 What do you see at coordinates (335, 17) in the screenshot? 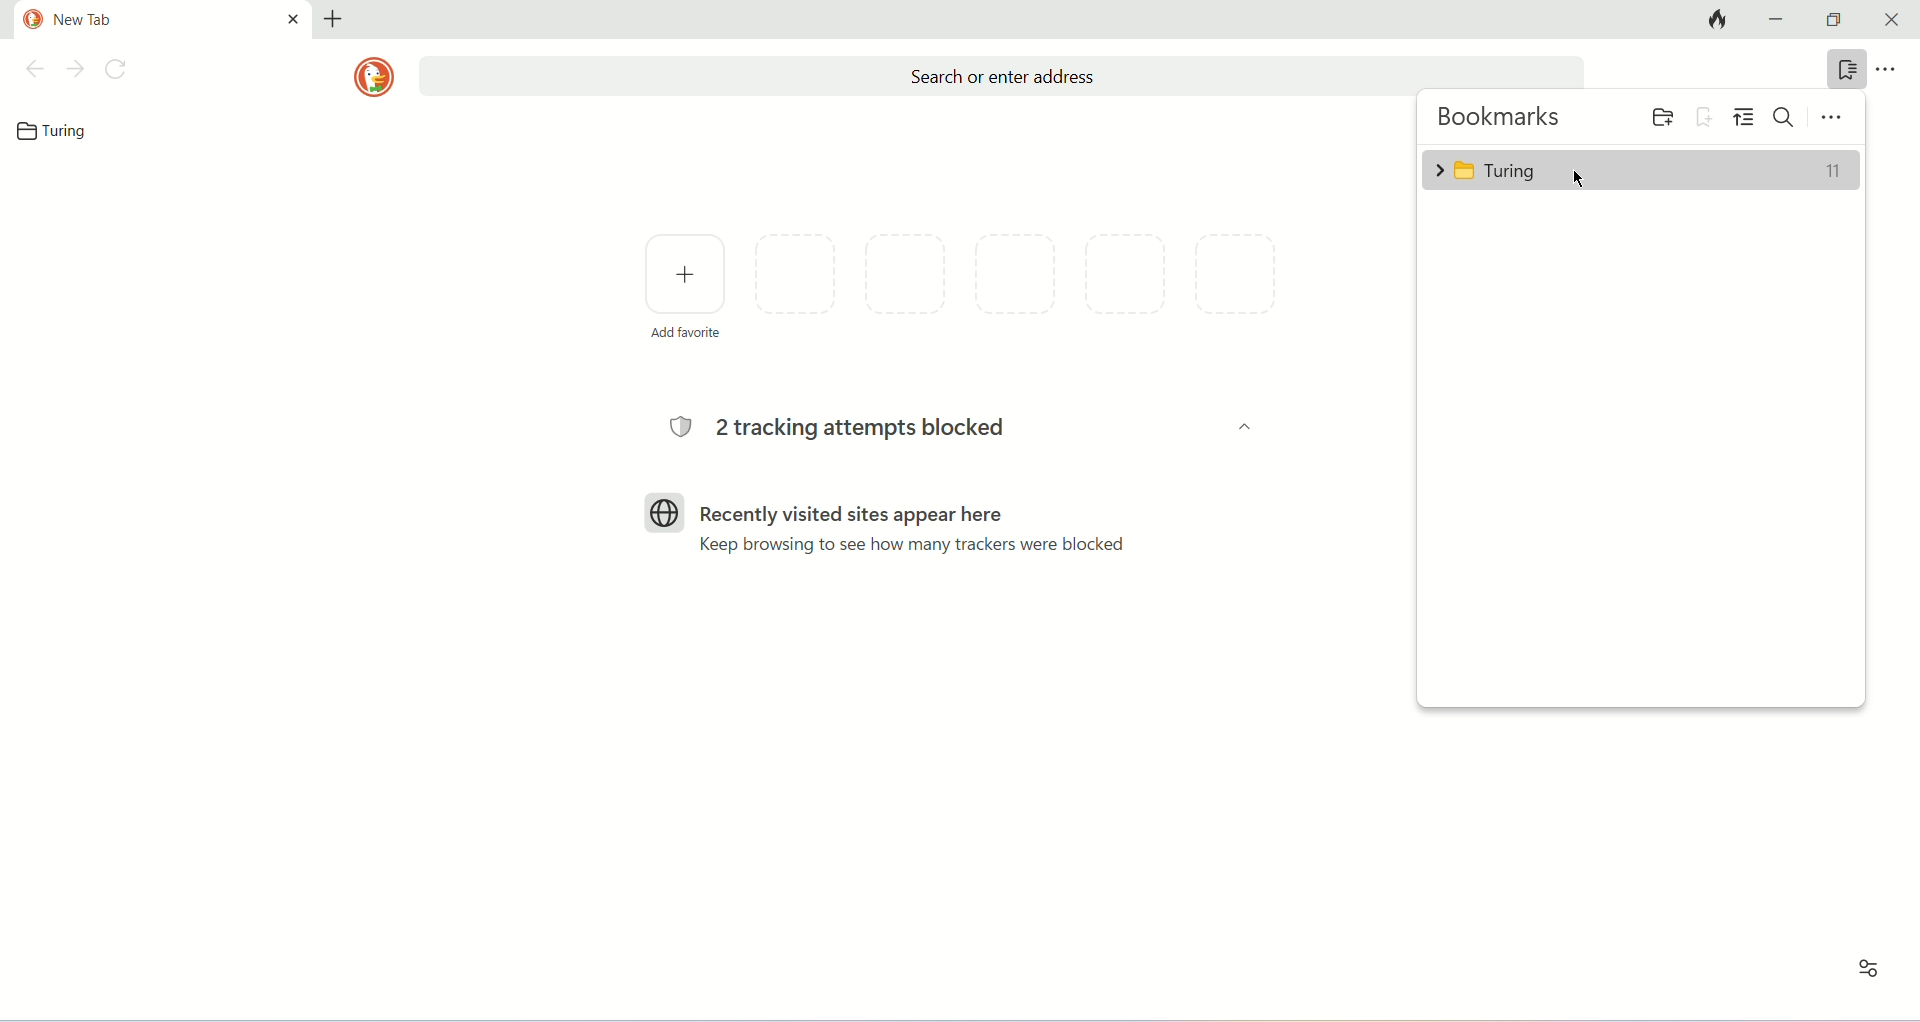
I see `new tab` at bounding box center [335, 17].